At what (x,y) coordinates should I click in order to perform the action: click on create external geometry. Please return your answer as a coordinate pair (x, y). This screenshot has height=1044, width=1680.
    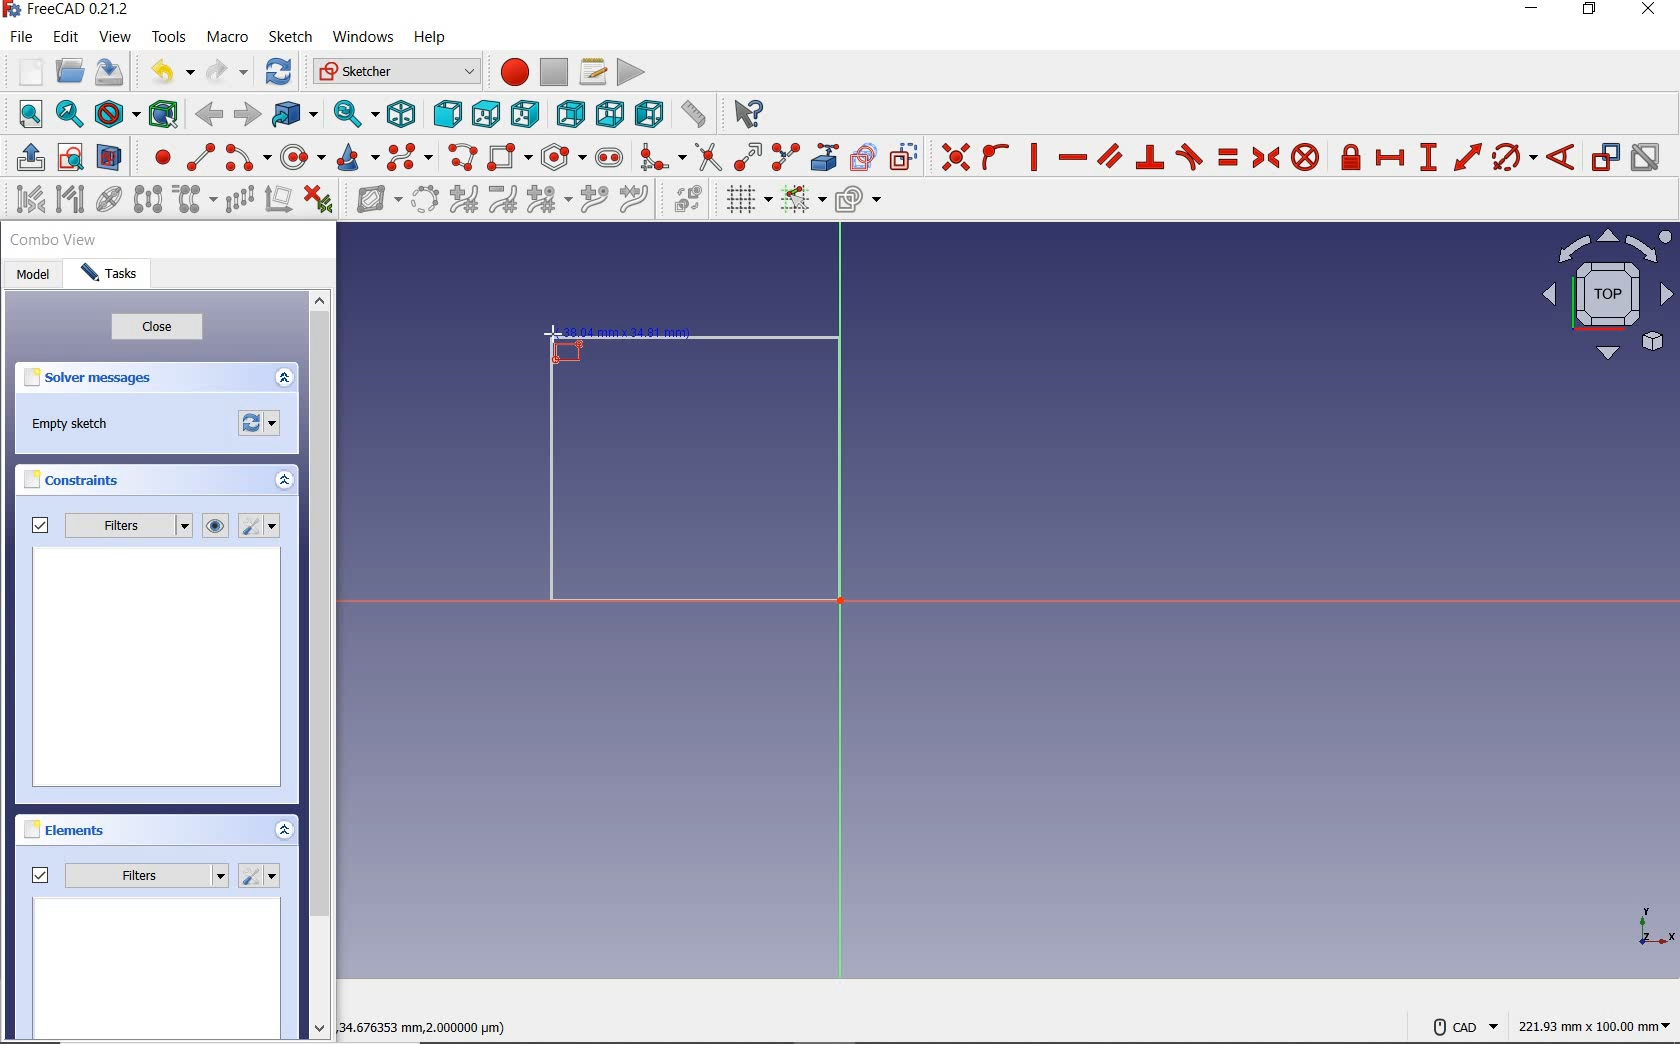
    Looking at the image, I should click on (826, 157).